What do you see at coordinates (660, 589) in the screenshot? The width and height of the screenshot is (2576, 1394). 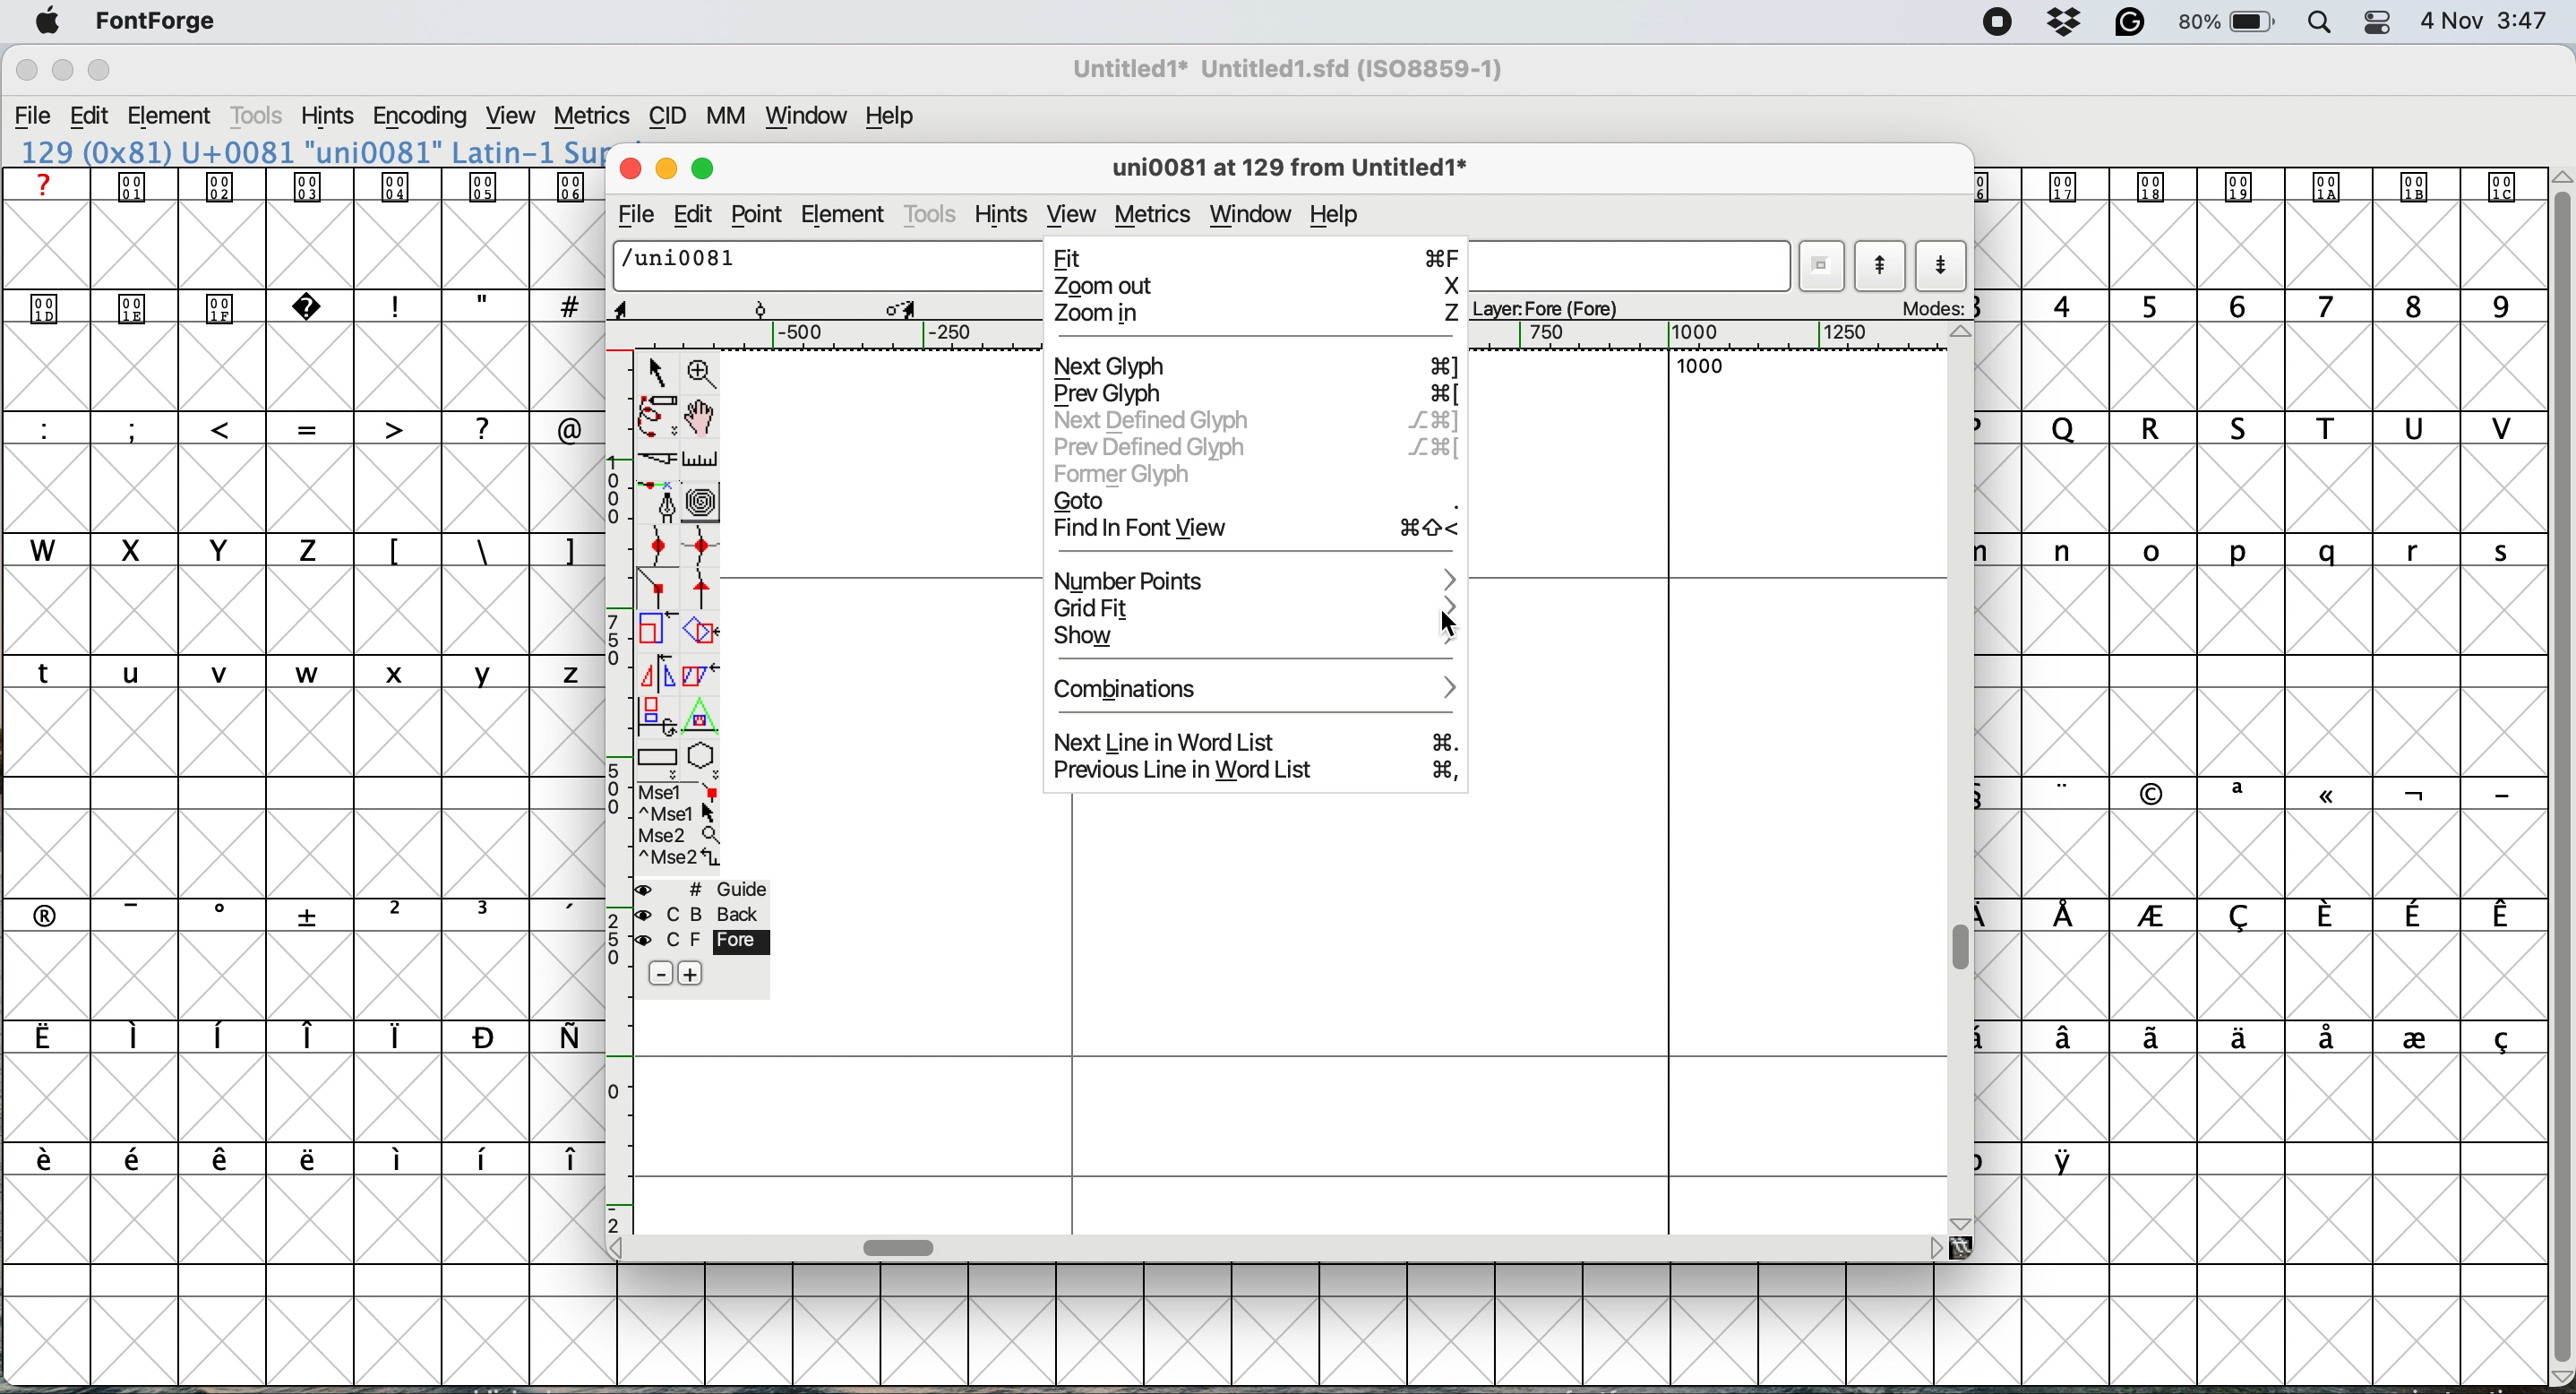 I see `connector point` at bounding box center [660, 589].